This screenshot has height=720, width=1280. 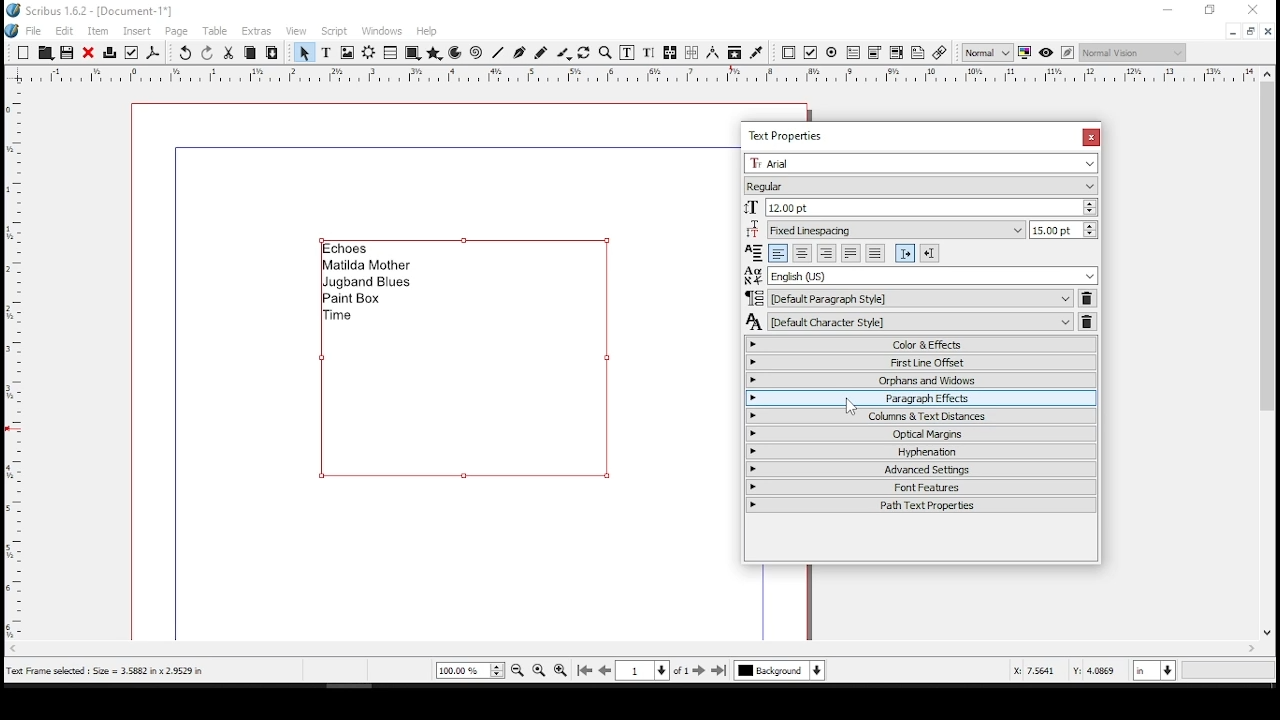 I want to click on PDF radio button, so click(x=832, y=53).